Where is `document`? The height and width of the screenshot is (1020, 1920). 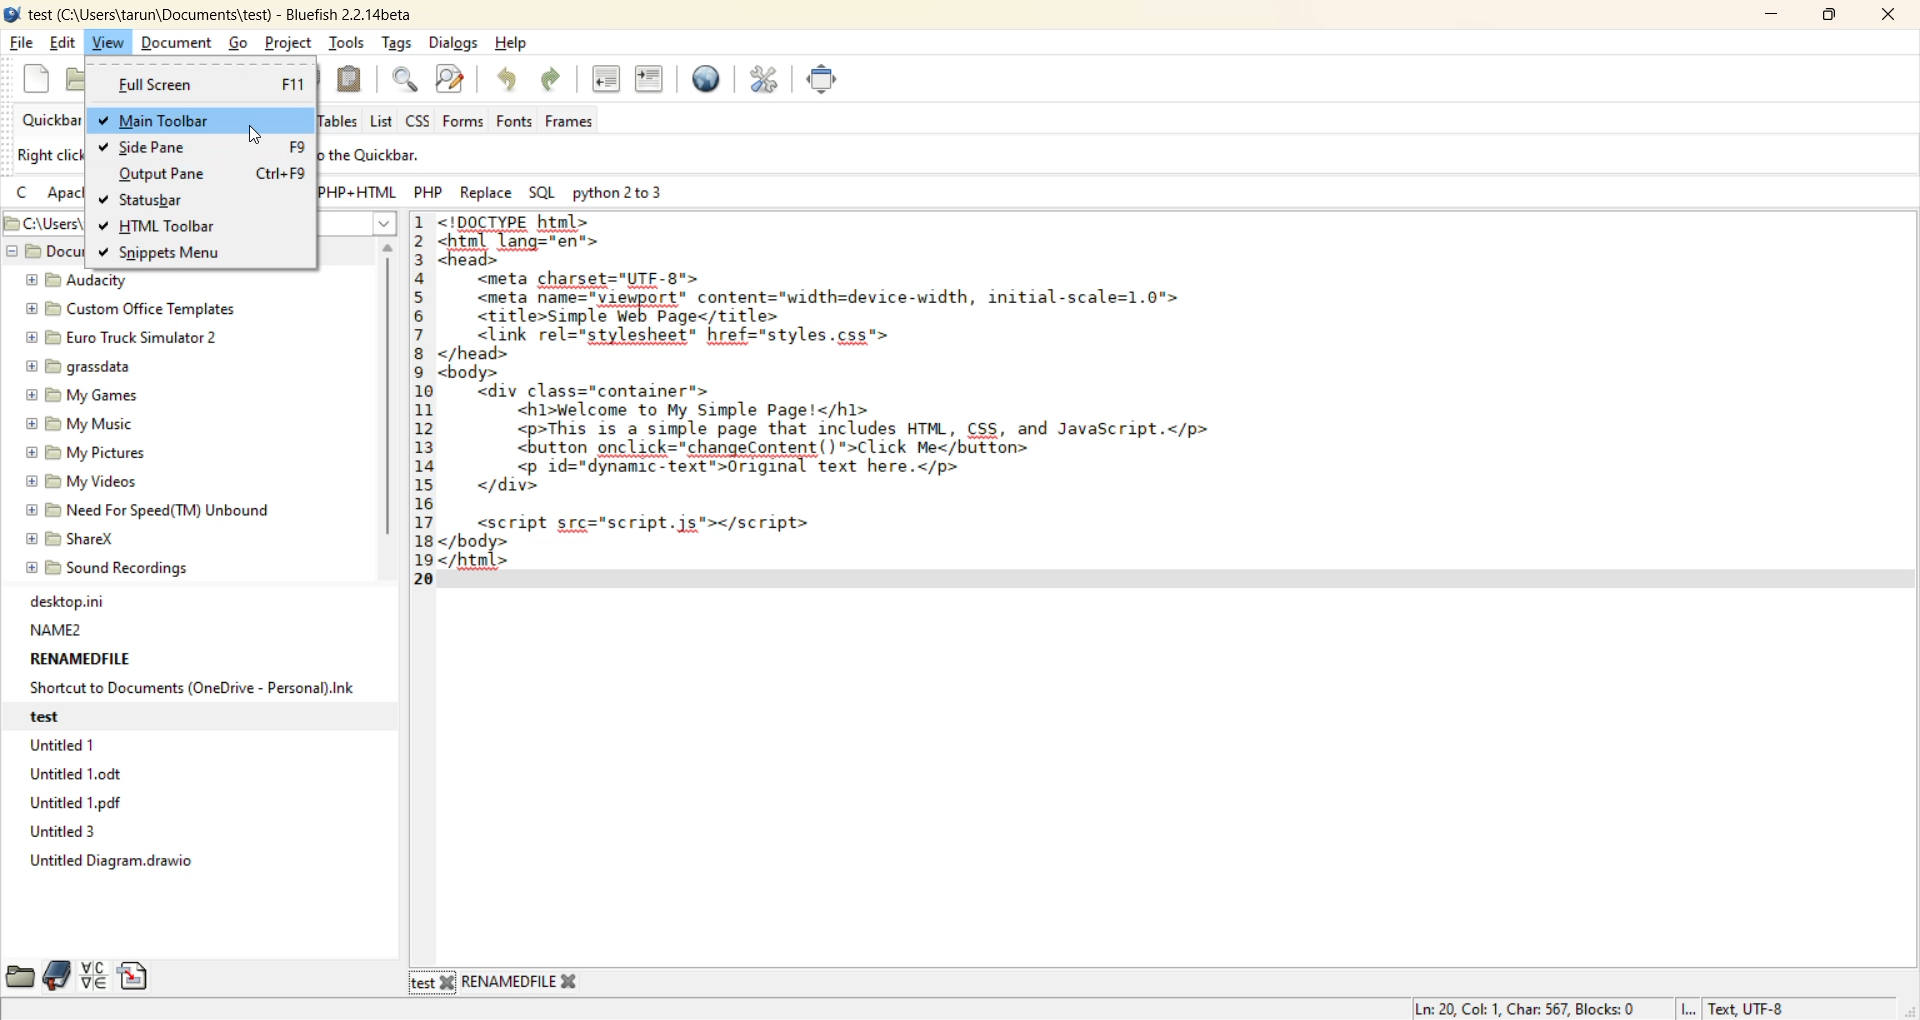 document is located at coordinates (175, 42).